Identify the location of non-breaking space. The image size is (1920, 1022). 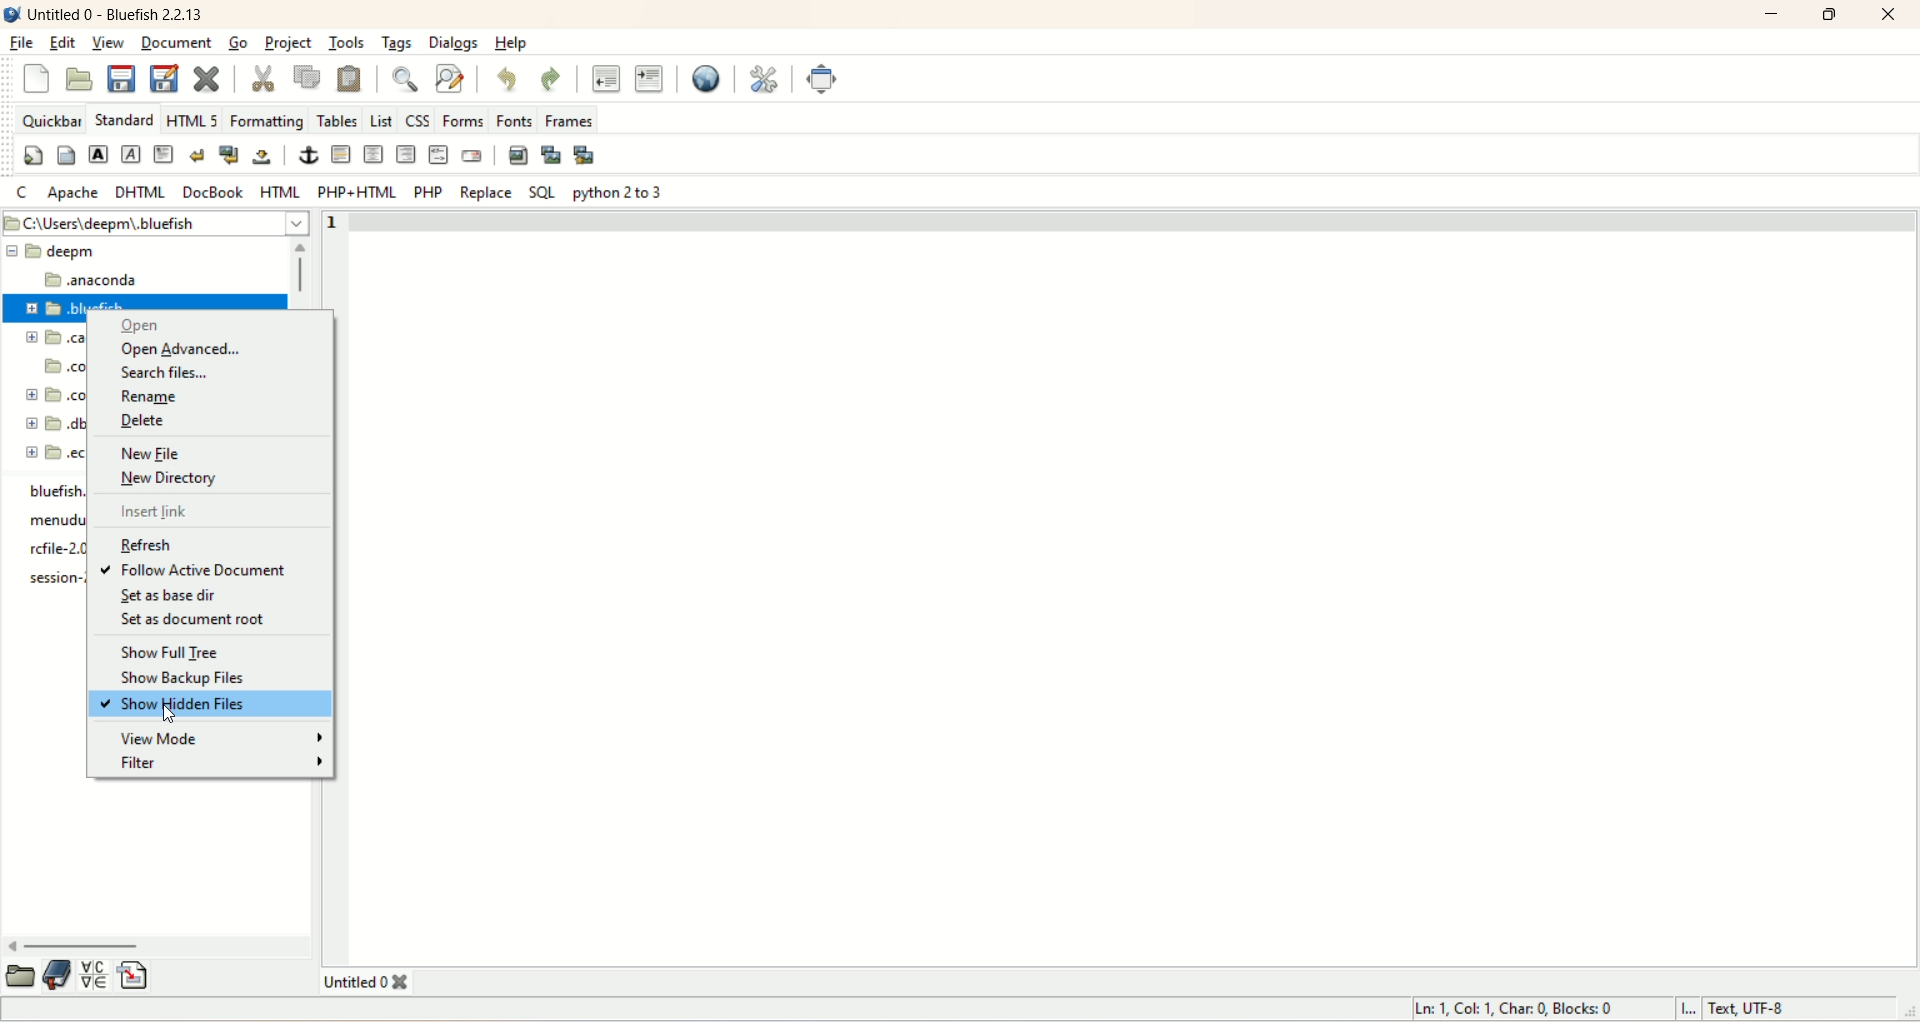
(265, 156).